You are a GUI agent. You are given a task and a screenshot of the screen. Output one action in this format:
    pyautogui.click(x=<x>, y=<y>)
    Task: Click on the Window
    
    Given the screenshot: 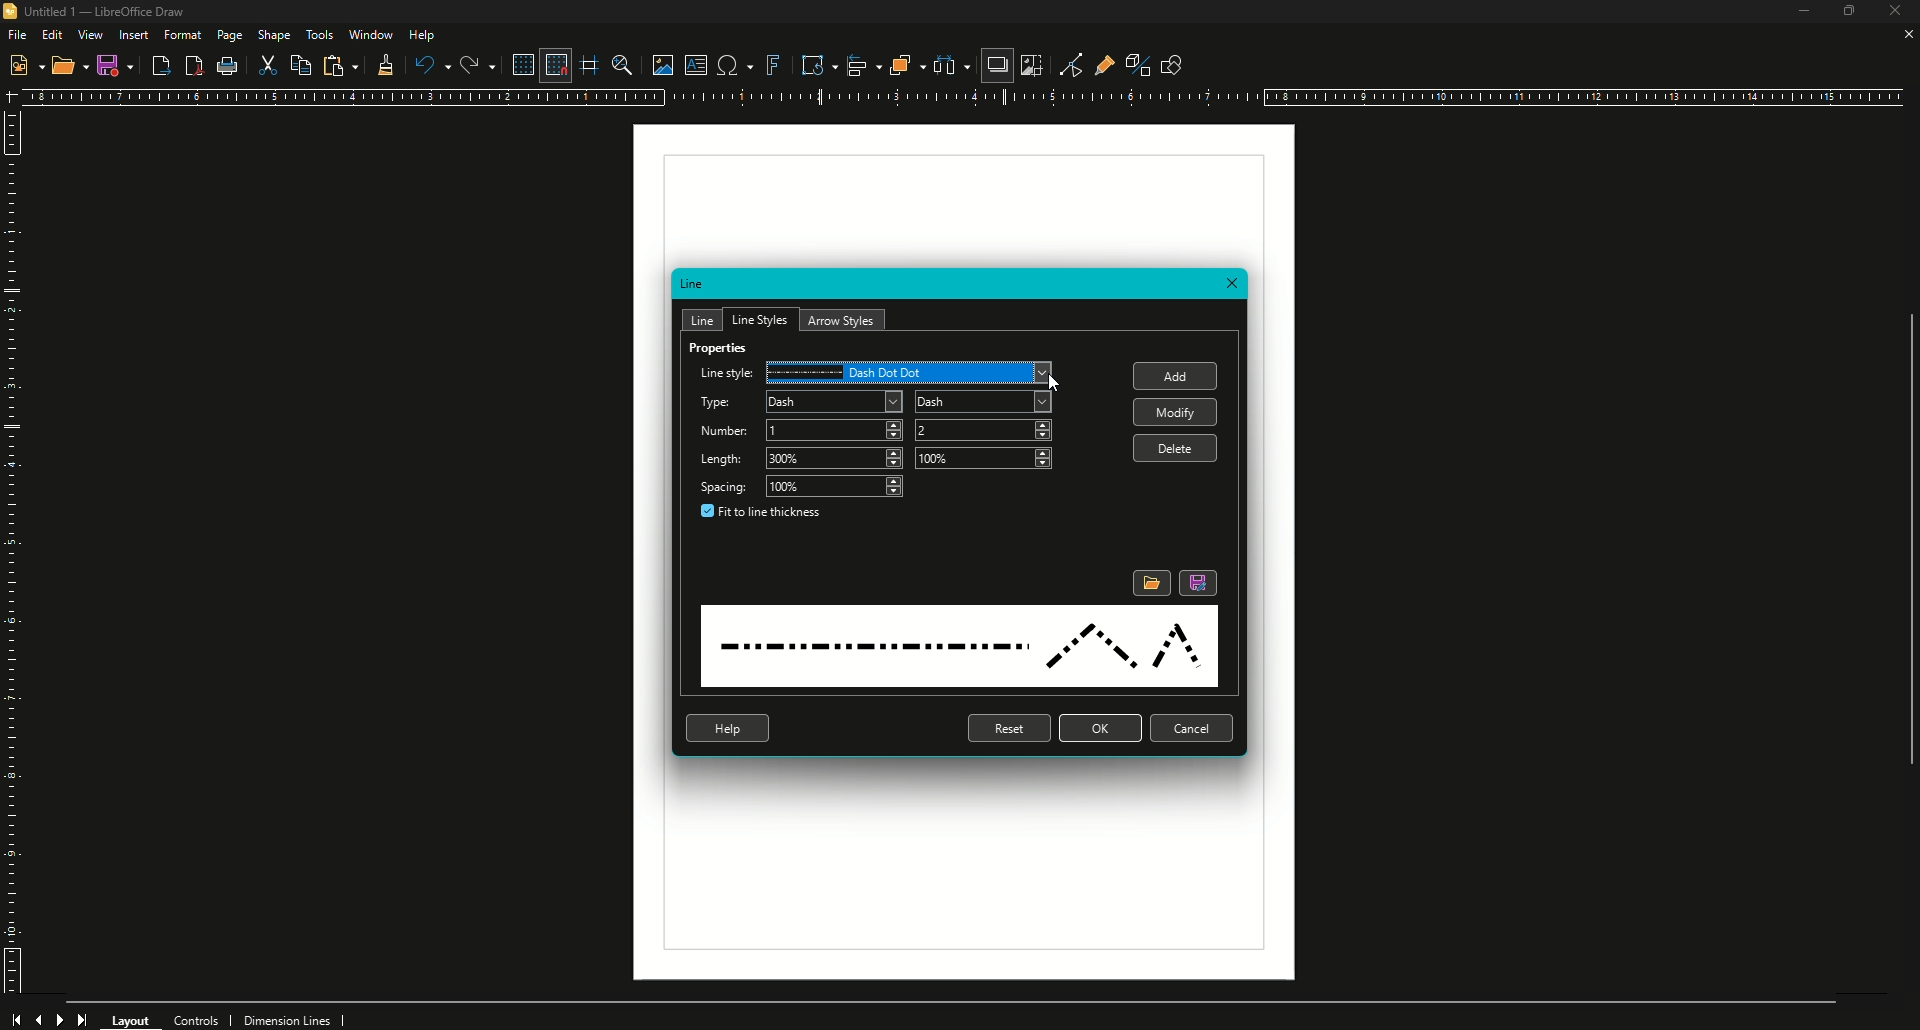 What is the action you would take?
    pyautogui.click(x=370, y=34)
    